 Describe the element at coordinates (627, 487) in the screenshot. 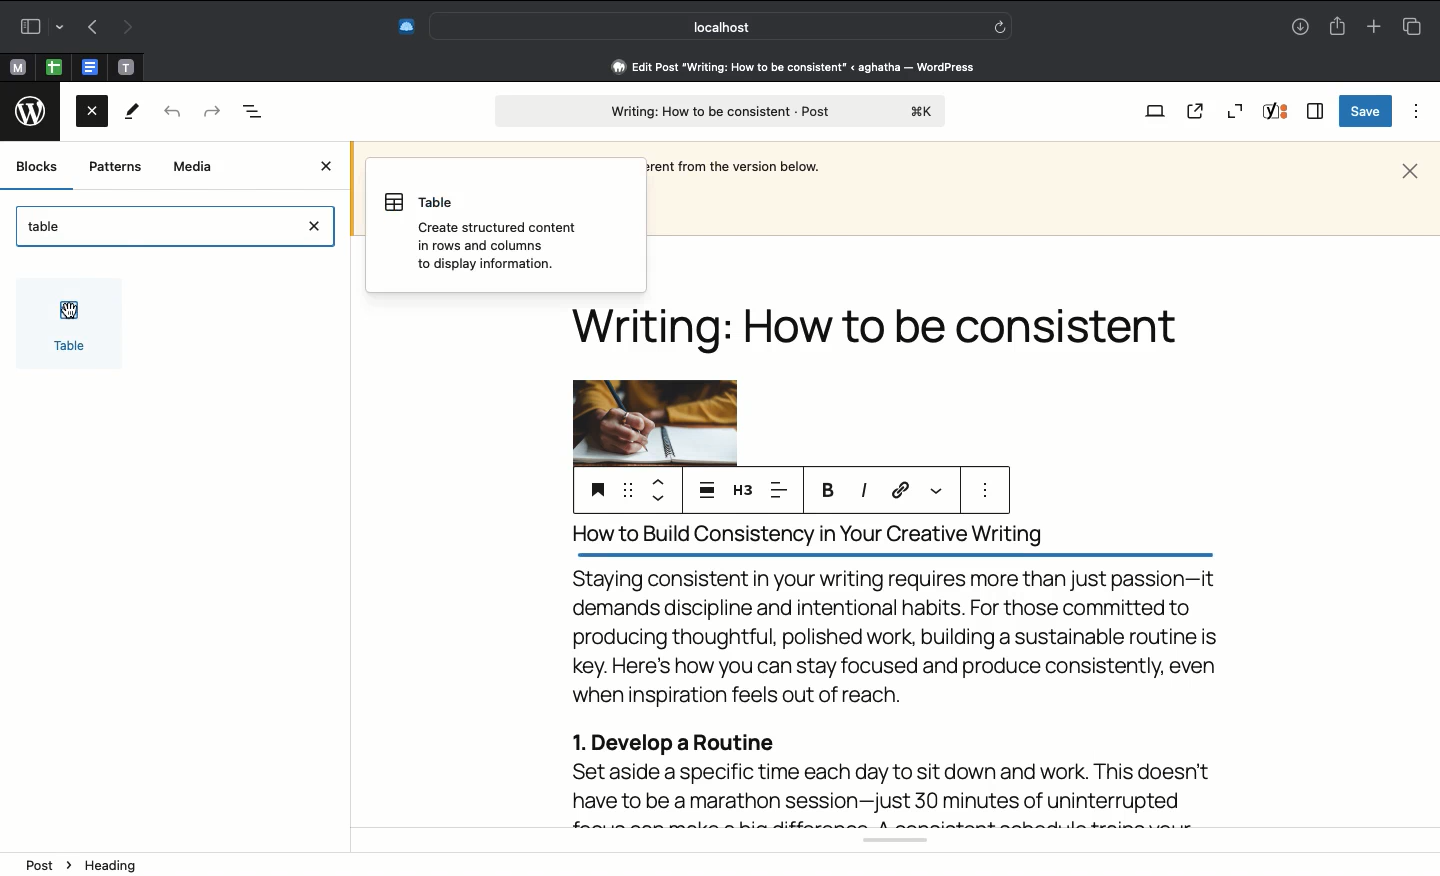

I see `Drag` at that location.